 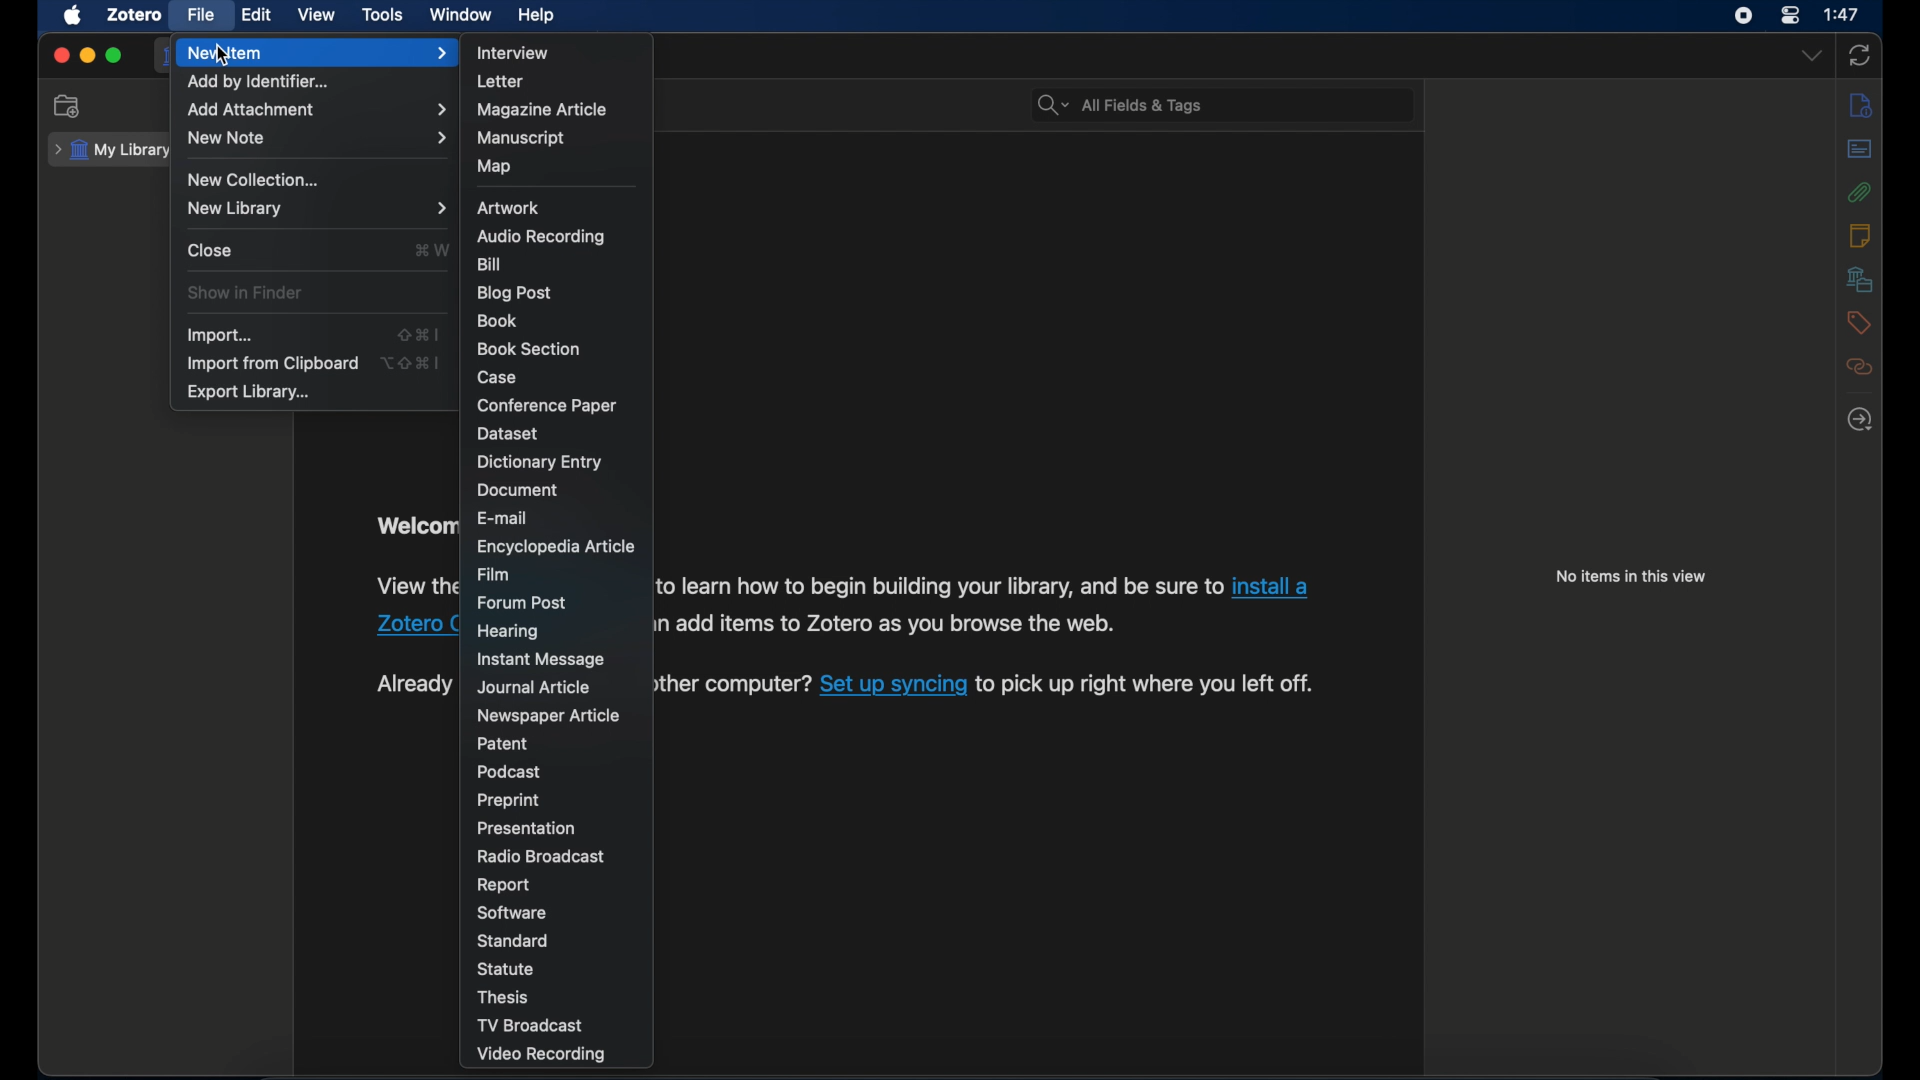 What do you see at coordinates (503, 885) in the screenshot?
I see `report` at bounding box center [503, 885].